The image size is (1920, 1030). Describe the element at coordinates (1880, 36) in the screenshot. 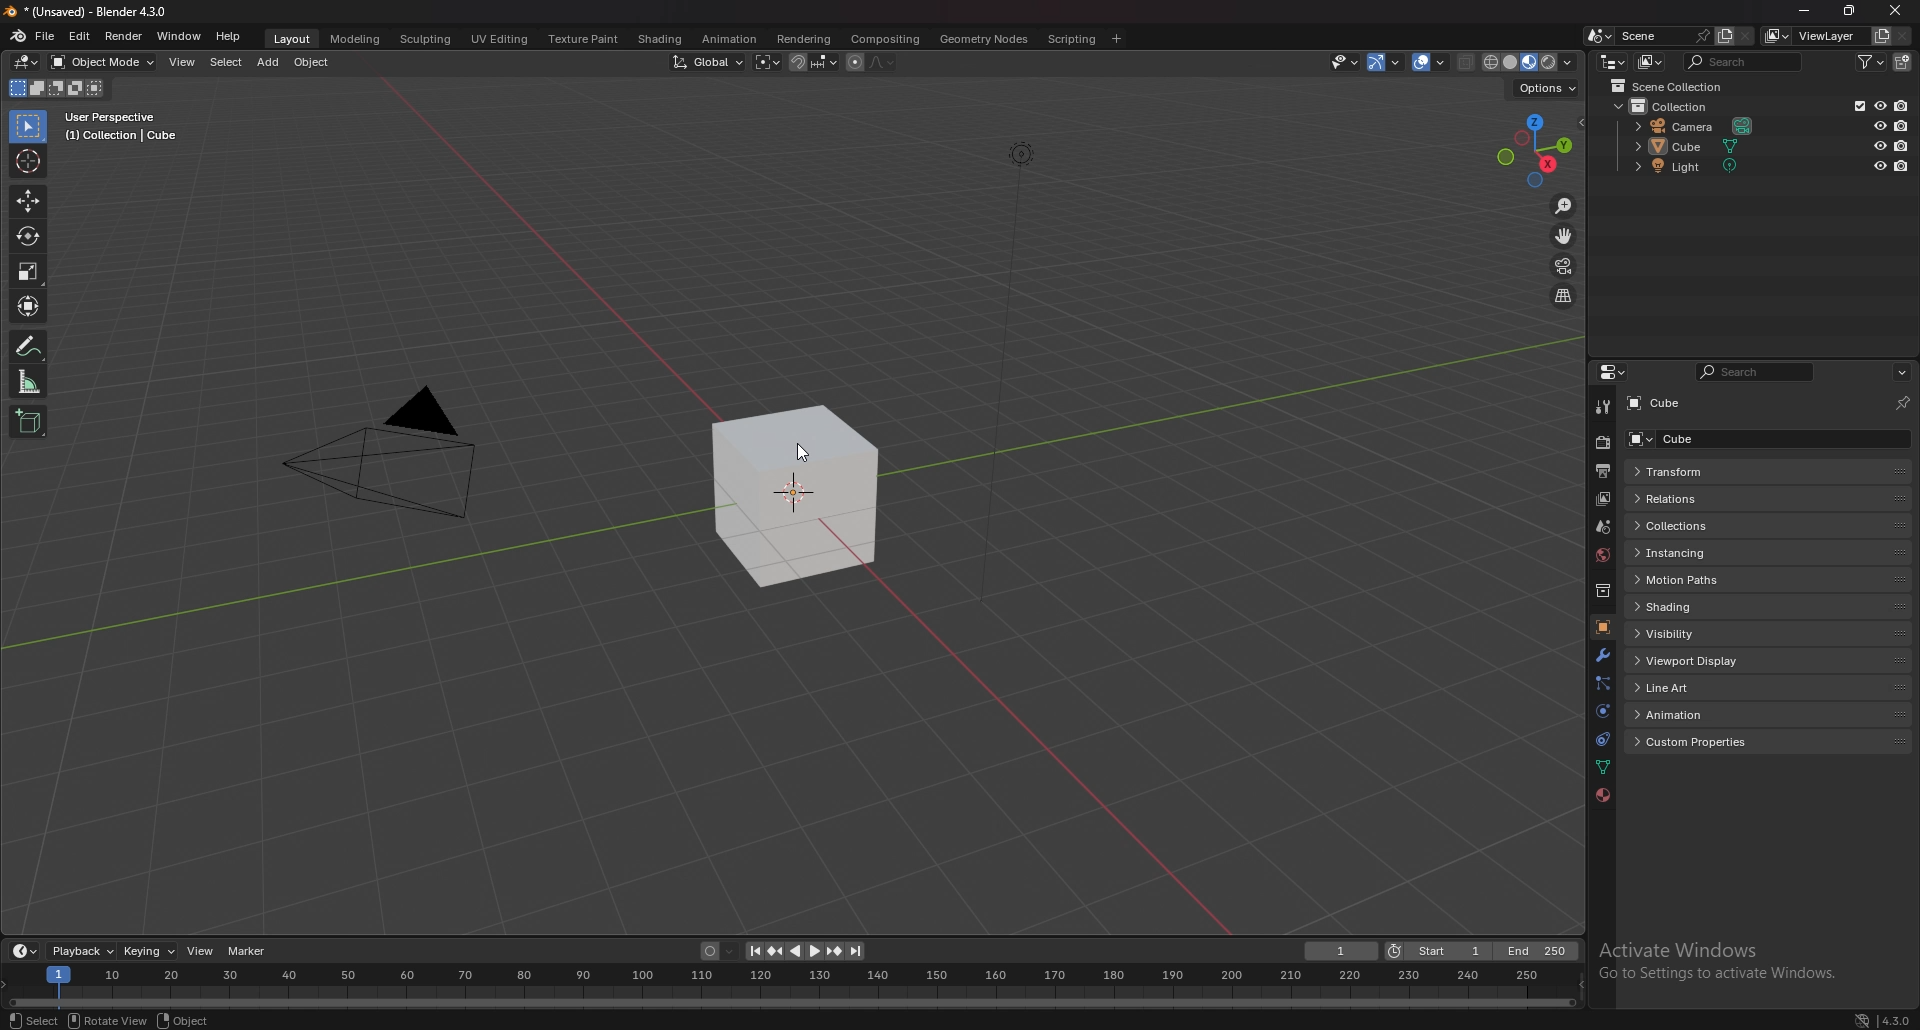

I see `add view layer` at that location.